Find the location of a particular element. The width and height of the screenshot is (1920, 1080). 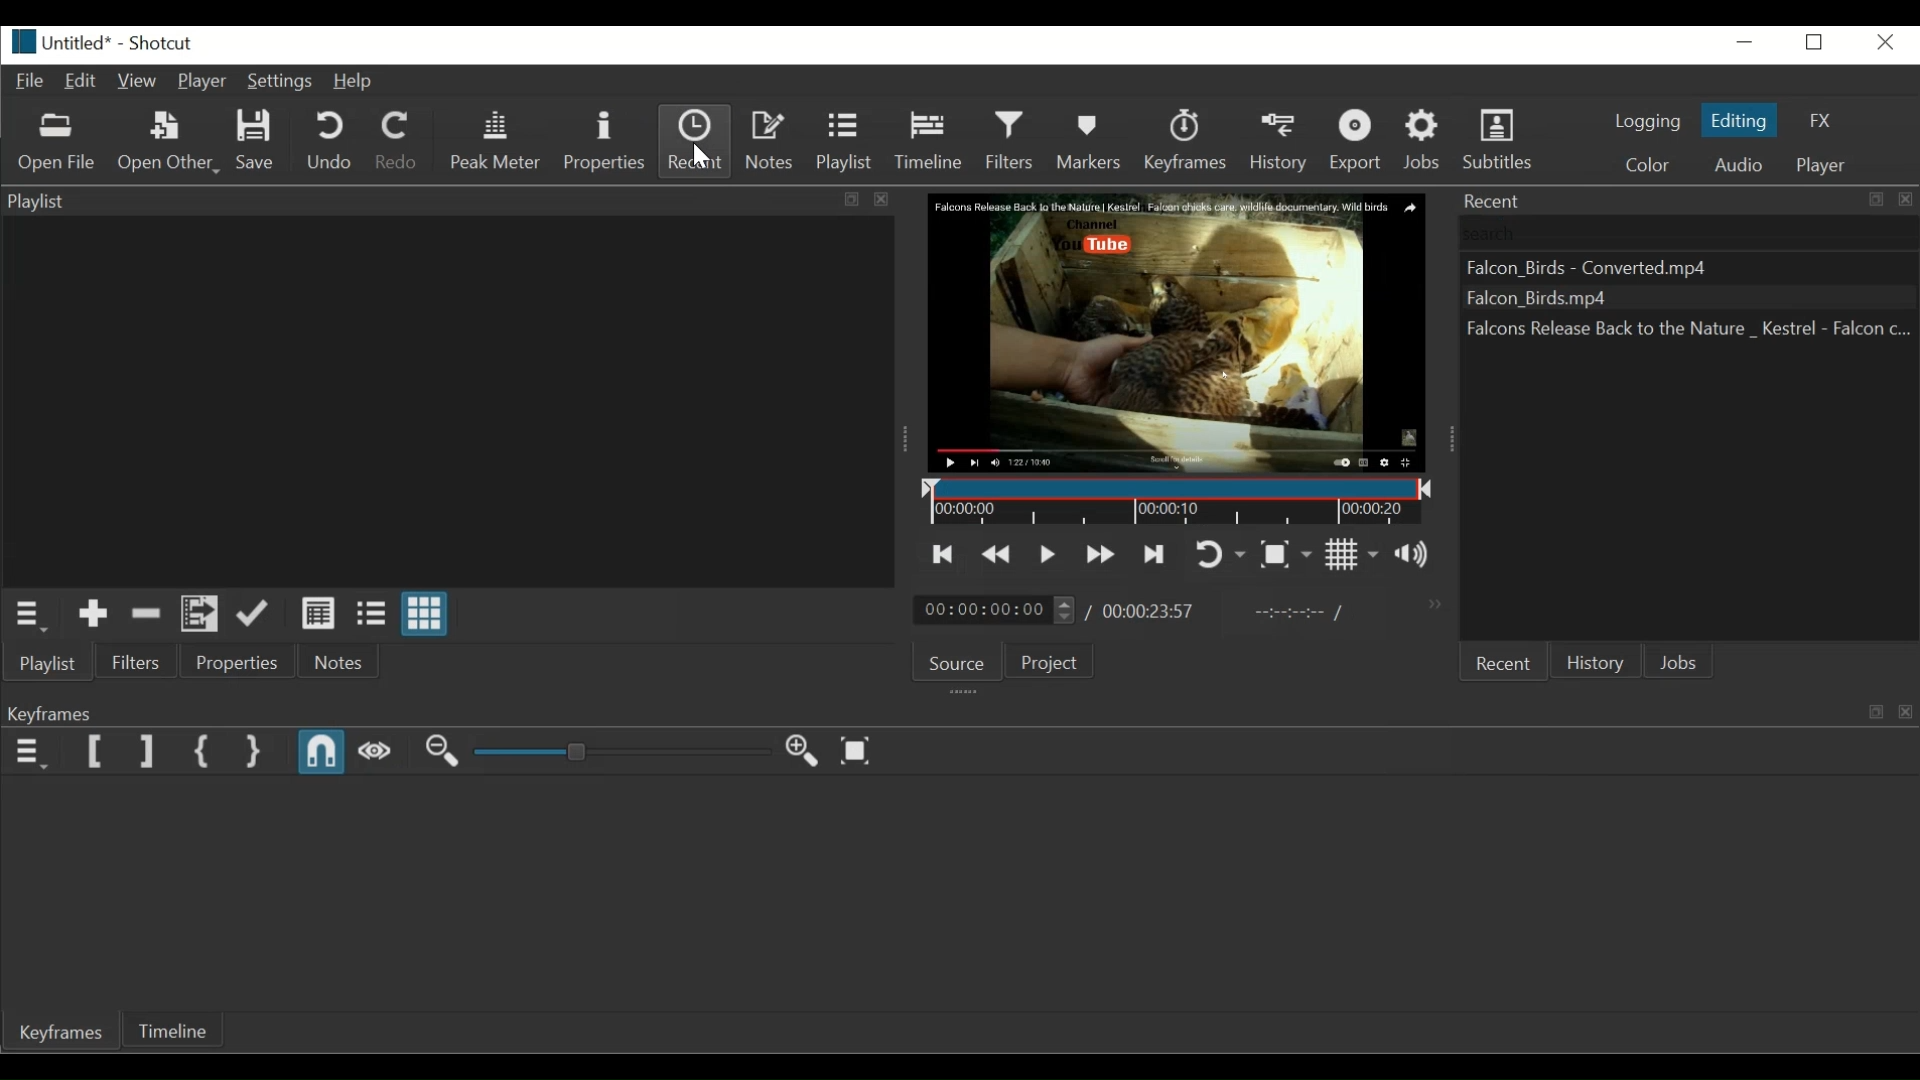

Fle Name is located at coordinates (1684, 330).